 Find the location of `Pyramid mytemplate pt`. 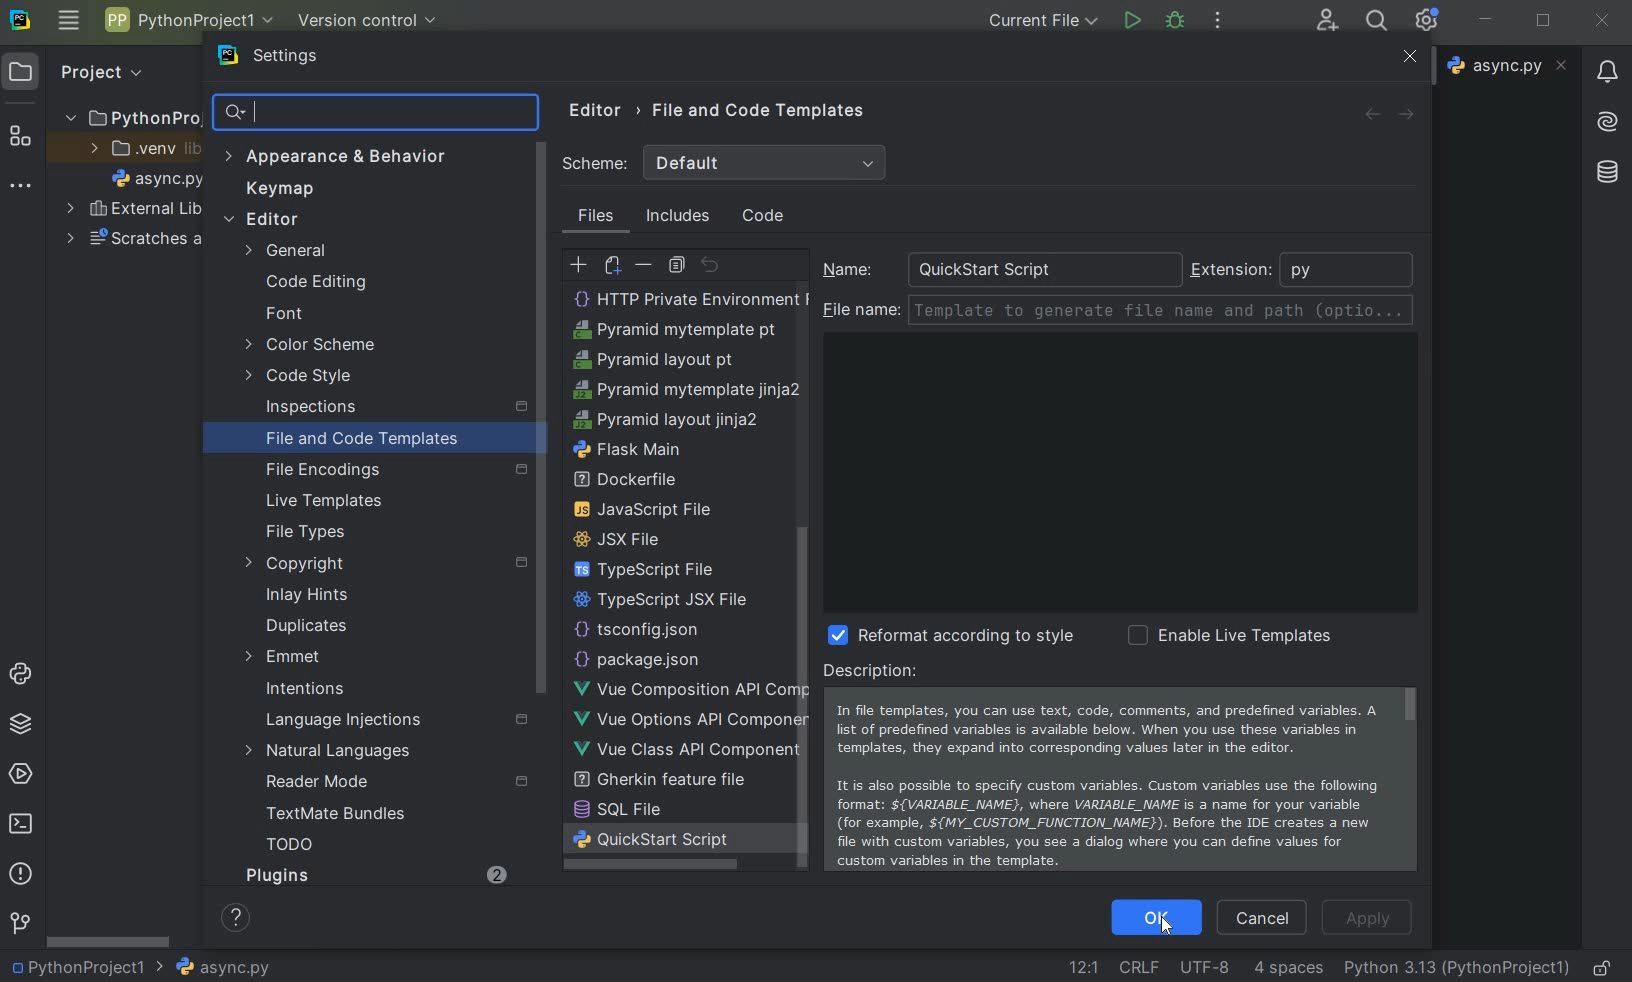

Pyramid mytemplate pt is located at coordinates (678, 749).